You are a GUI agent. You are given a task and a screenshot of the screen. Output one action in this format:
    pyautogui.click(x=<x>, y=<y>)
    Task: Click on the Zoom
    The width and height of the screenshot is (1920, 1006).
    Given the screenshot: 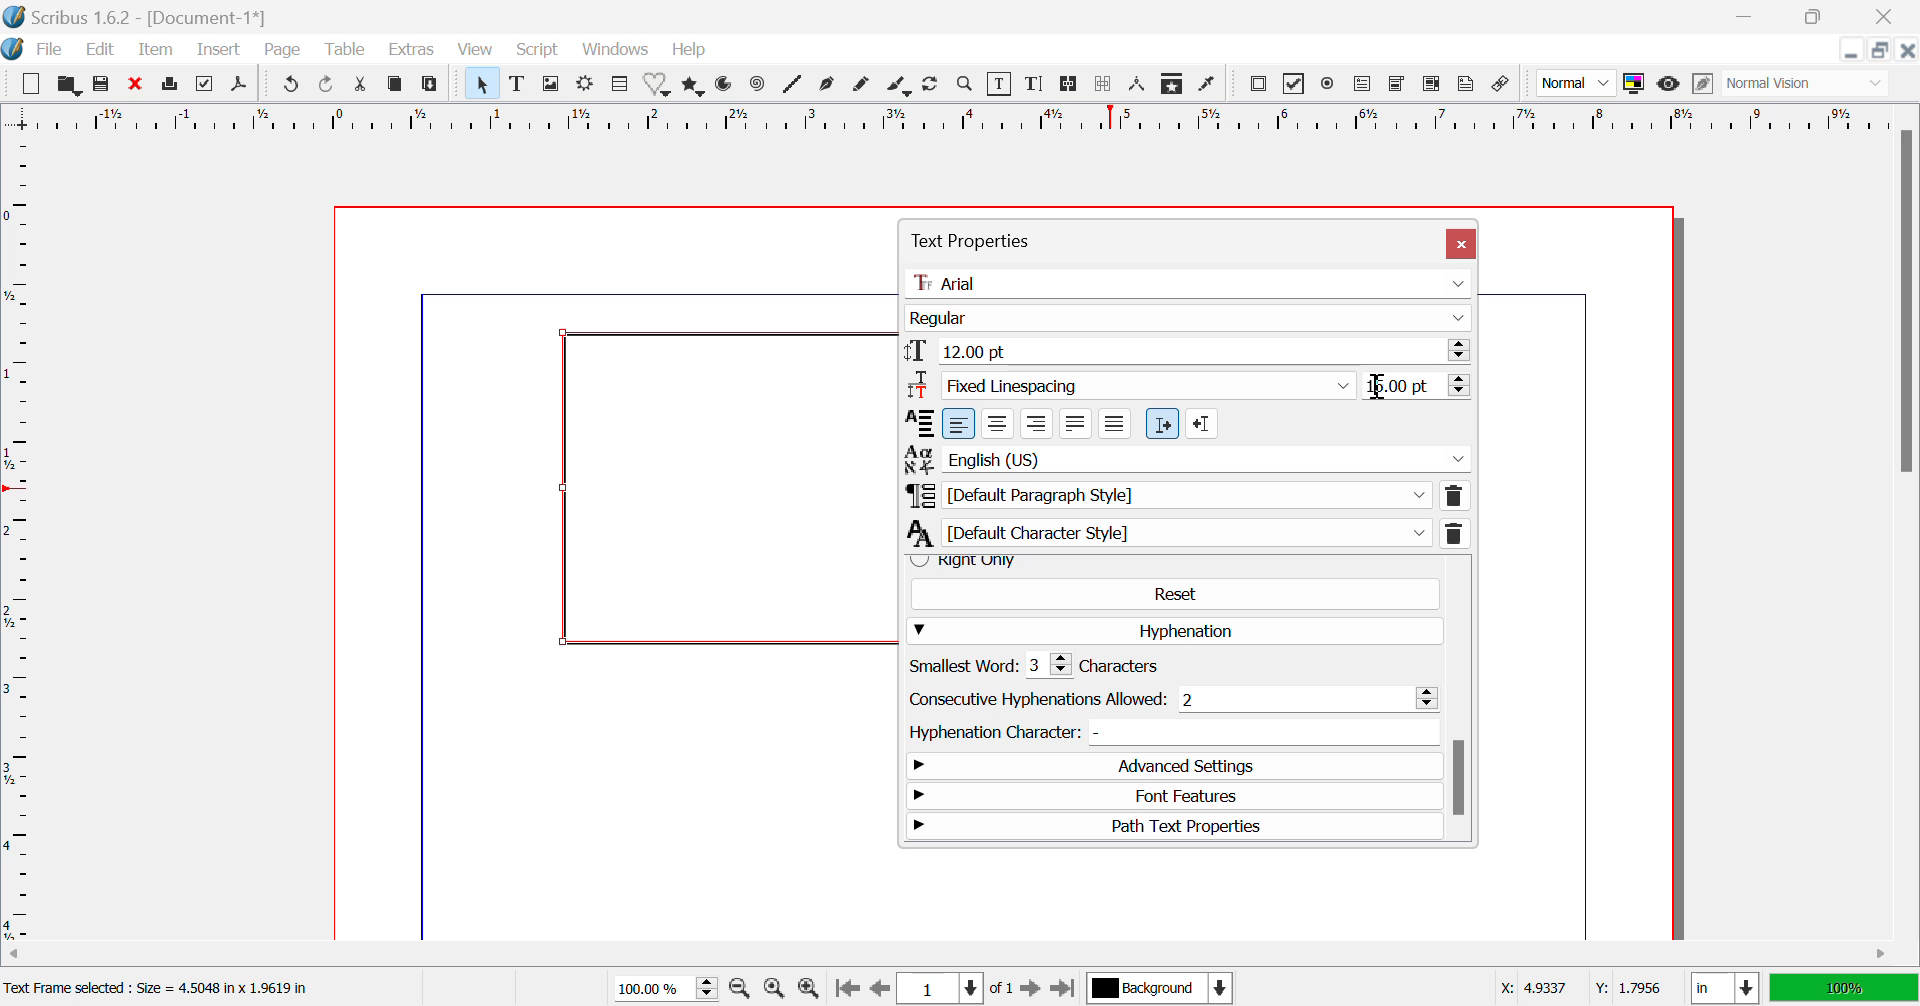 What is the action you would take?
    pyautogui.click(x=968, y=87)
    